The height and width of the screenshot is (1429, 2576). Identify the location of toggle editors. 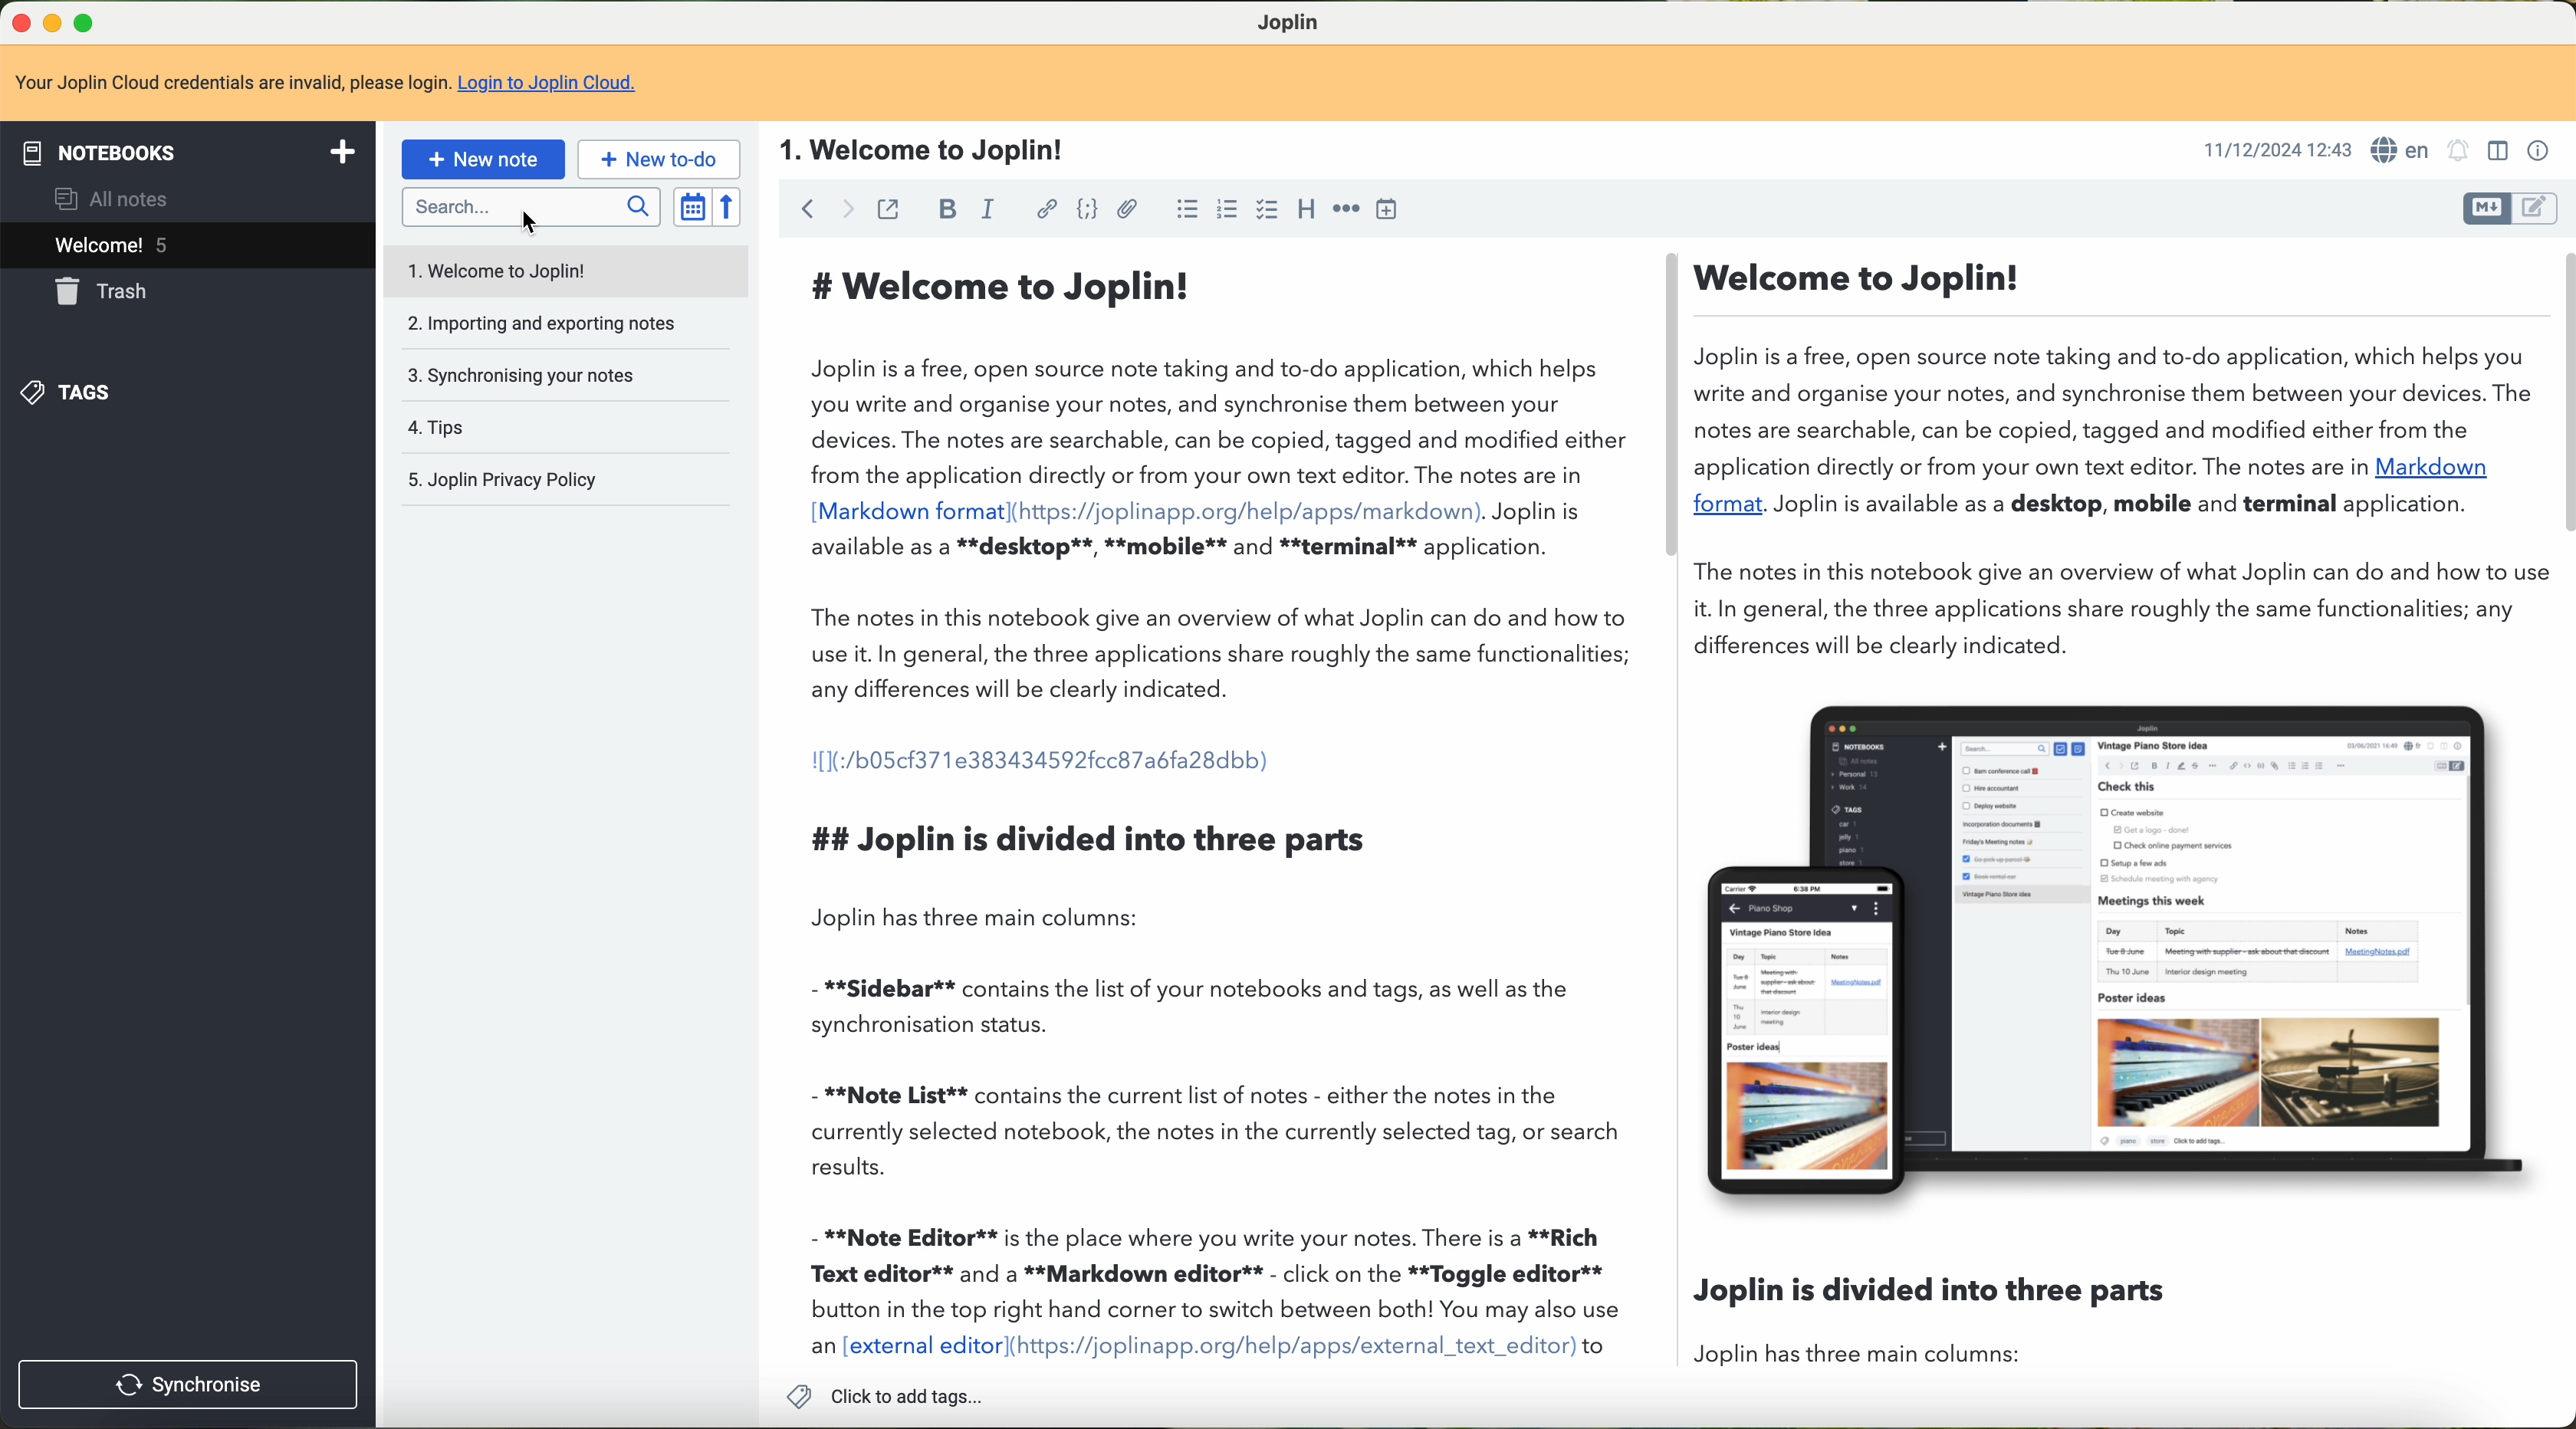
(2544, 210).